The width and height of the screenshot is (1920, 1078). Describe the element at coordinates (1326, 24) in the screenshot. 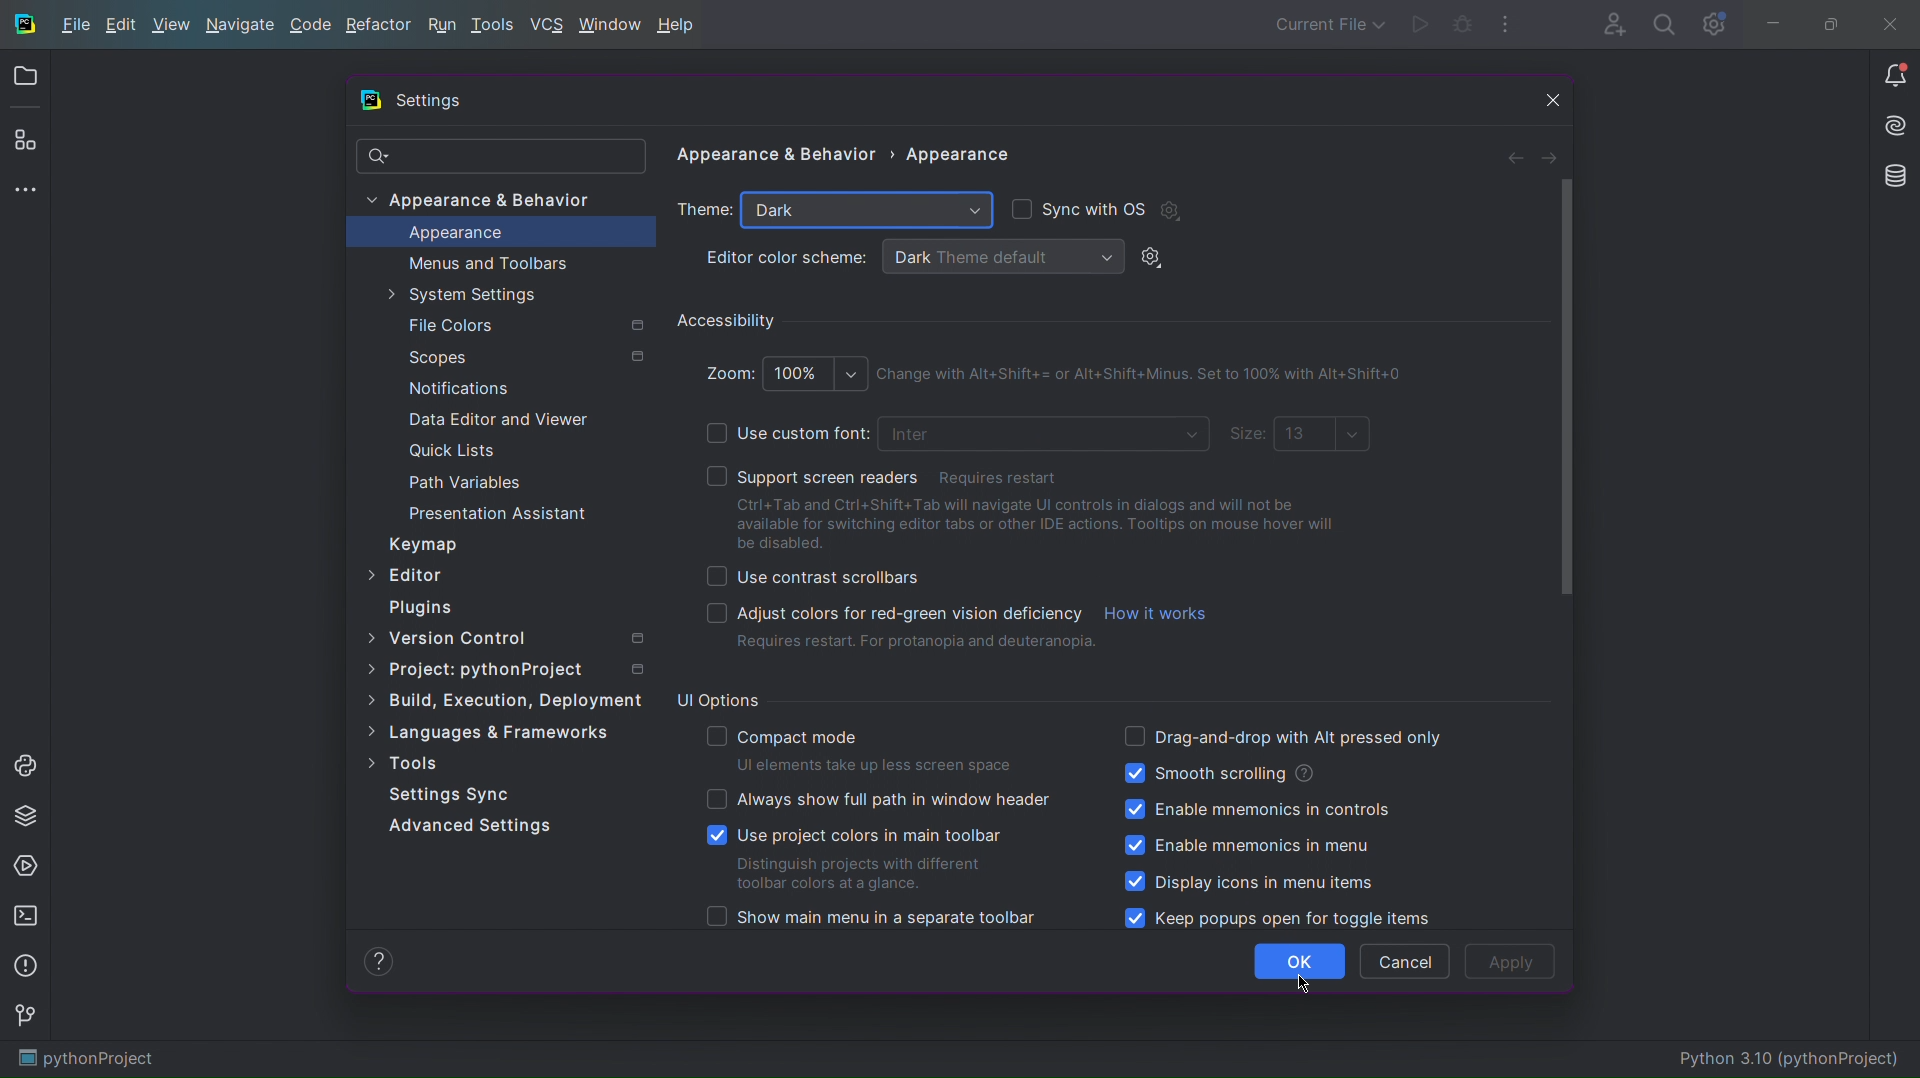

I see `Current File` at that location.